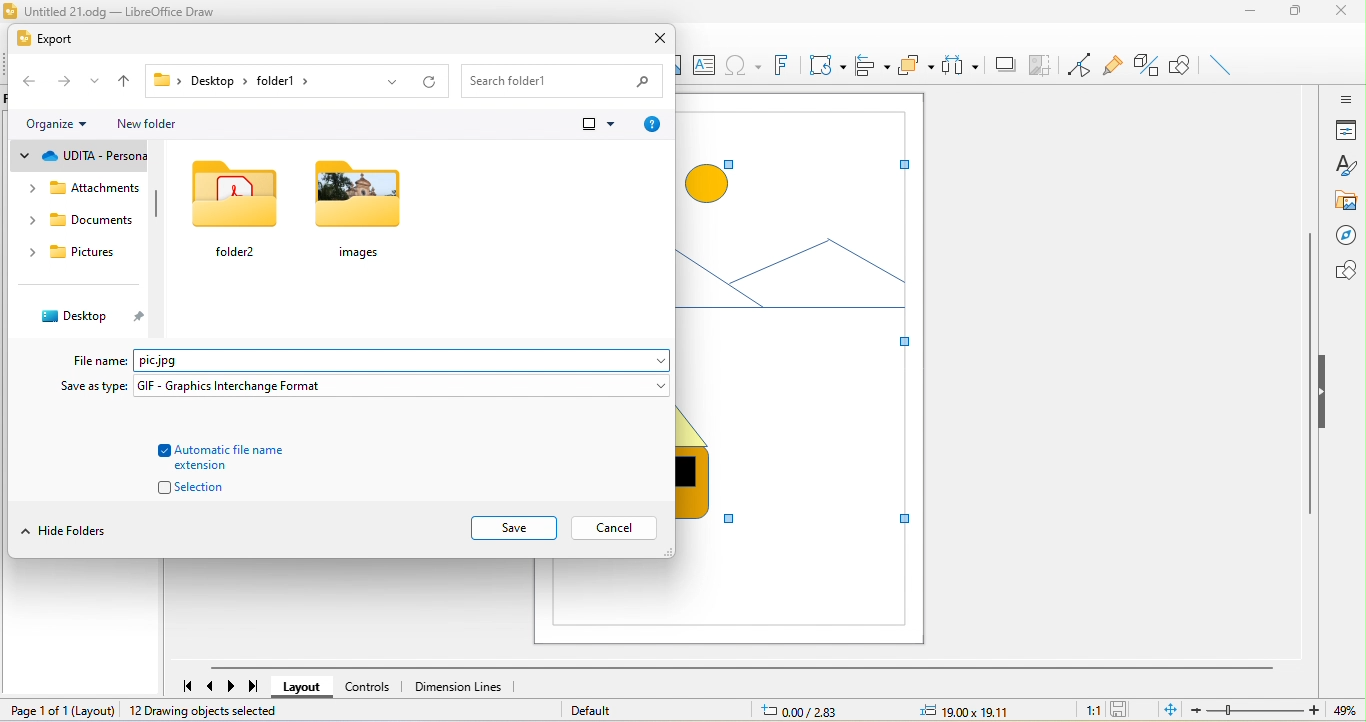 The width and height of the screenshot is (1366, 722). Describe the element at coordinates (615, 529) in the screenshot. I see `cancel` at that location.